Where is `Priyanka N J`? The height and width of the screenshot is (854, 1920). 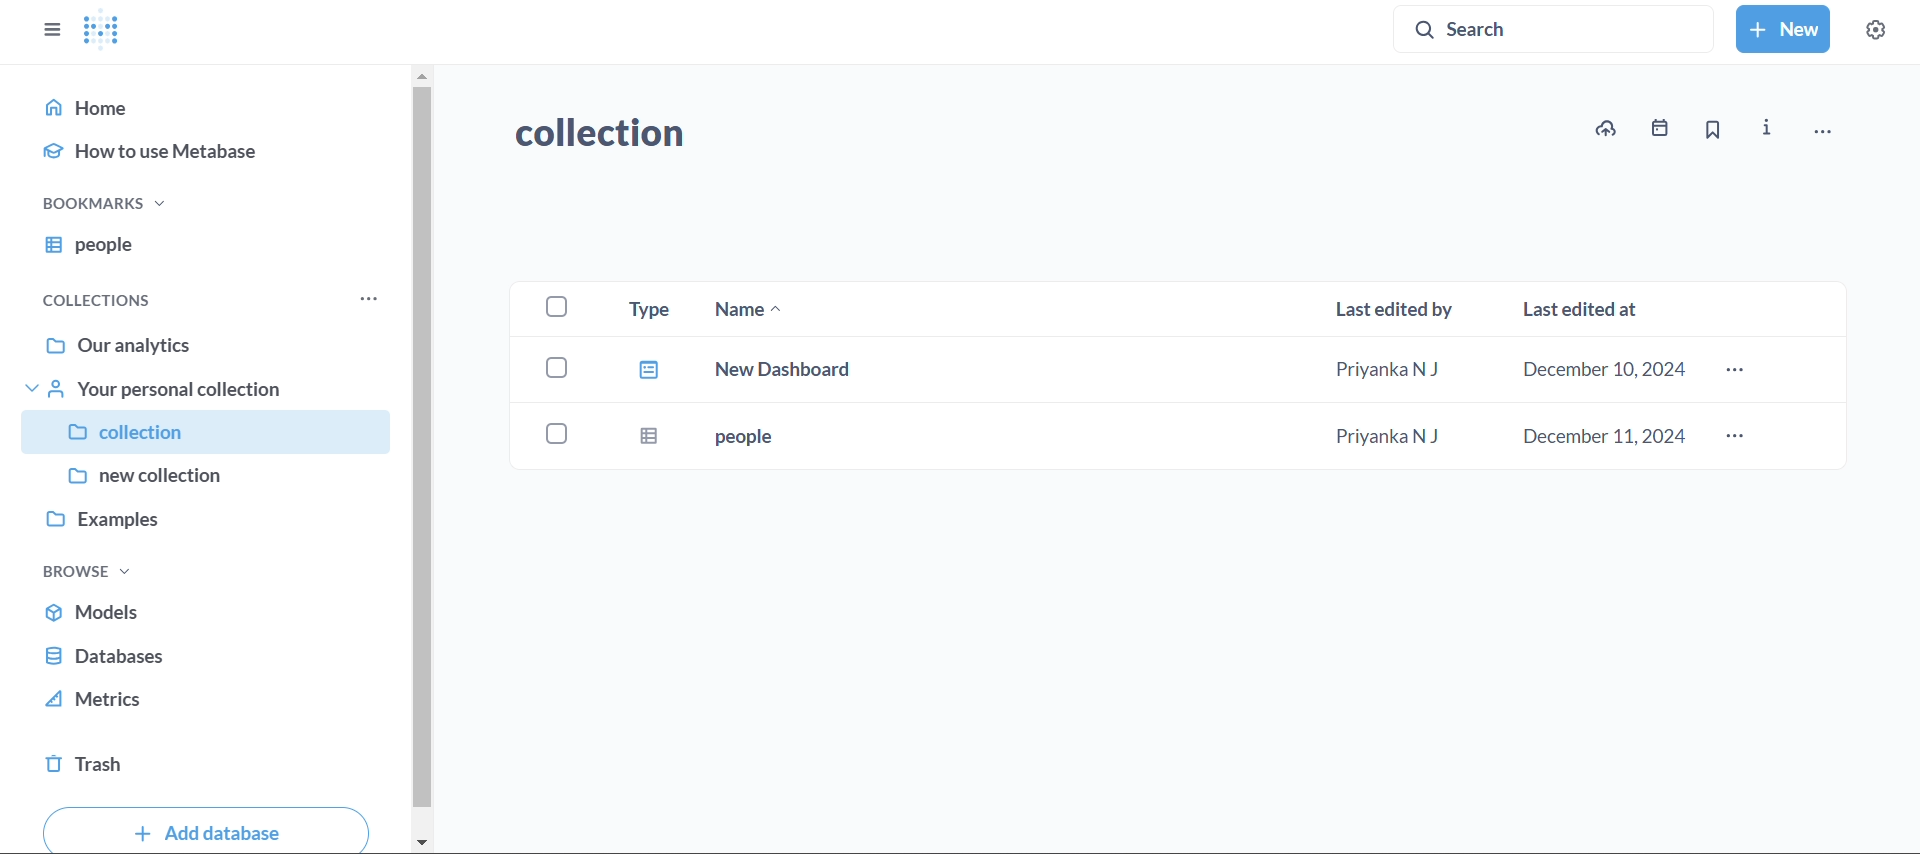 Priyanka N J is located at coordinates (1392, 437).